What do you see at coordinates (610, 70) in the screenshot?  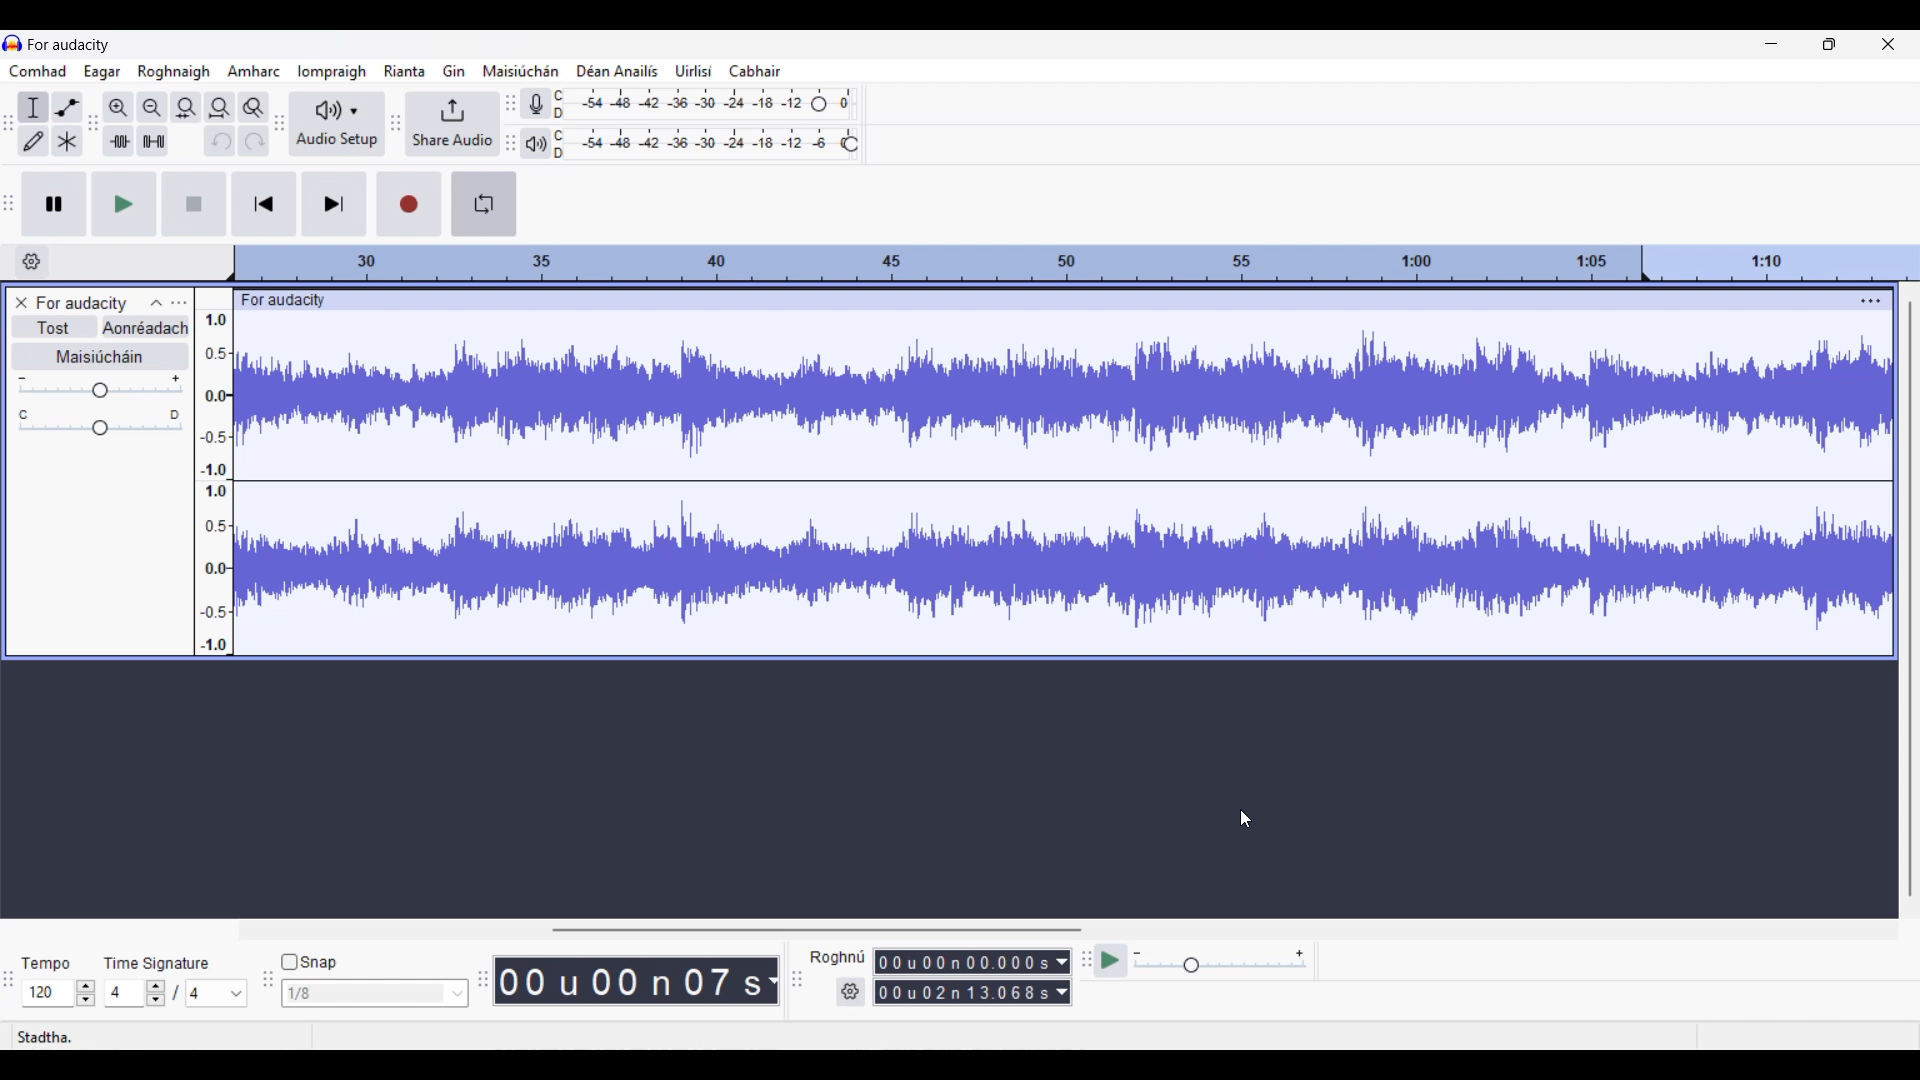 I see `Déan Anailis` at bounding box center [610, 70].